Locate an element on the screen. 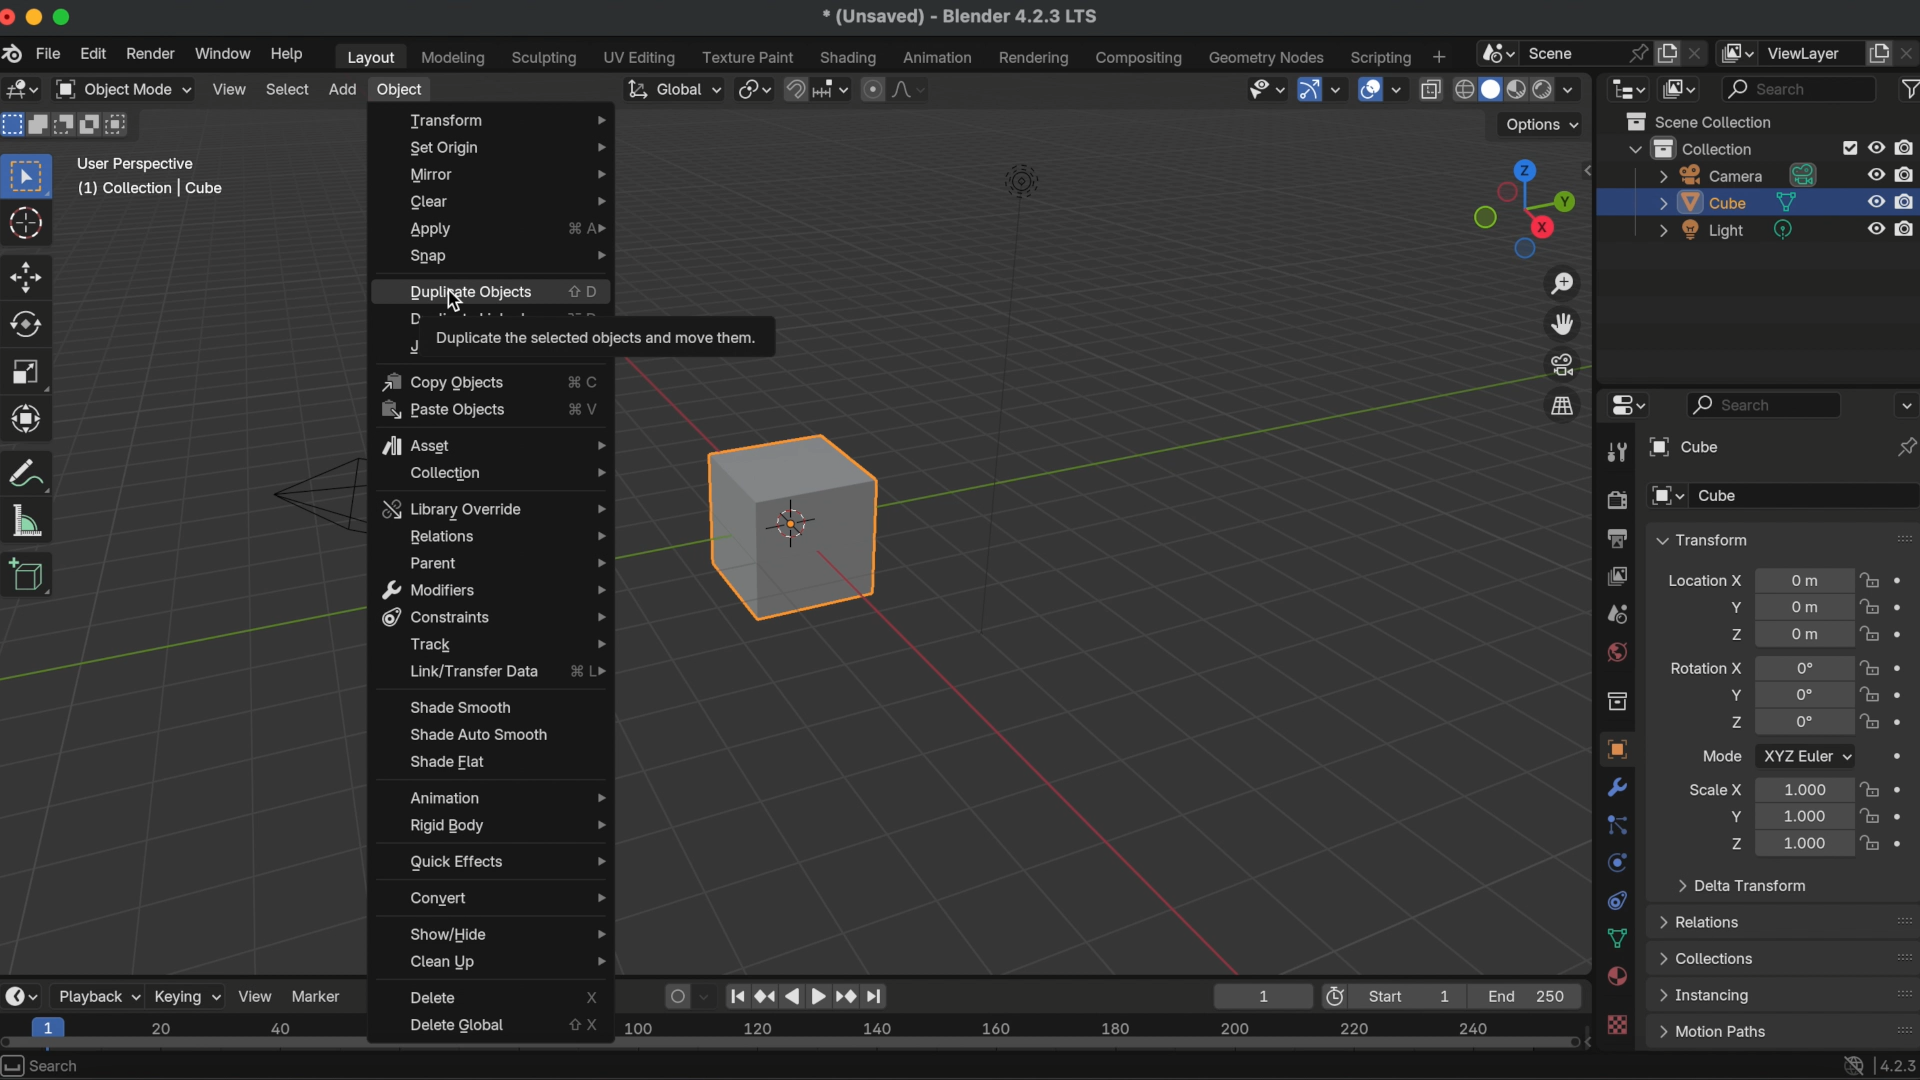  End 250 is located at coordinates (1528, 995).